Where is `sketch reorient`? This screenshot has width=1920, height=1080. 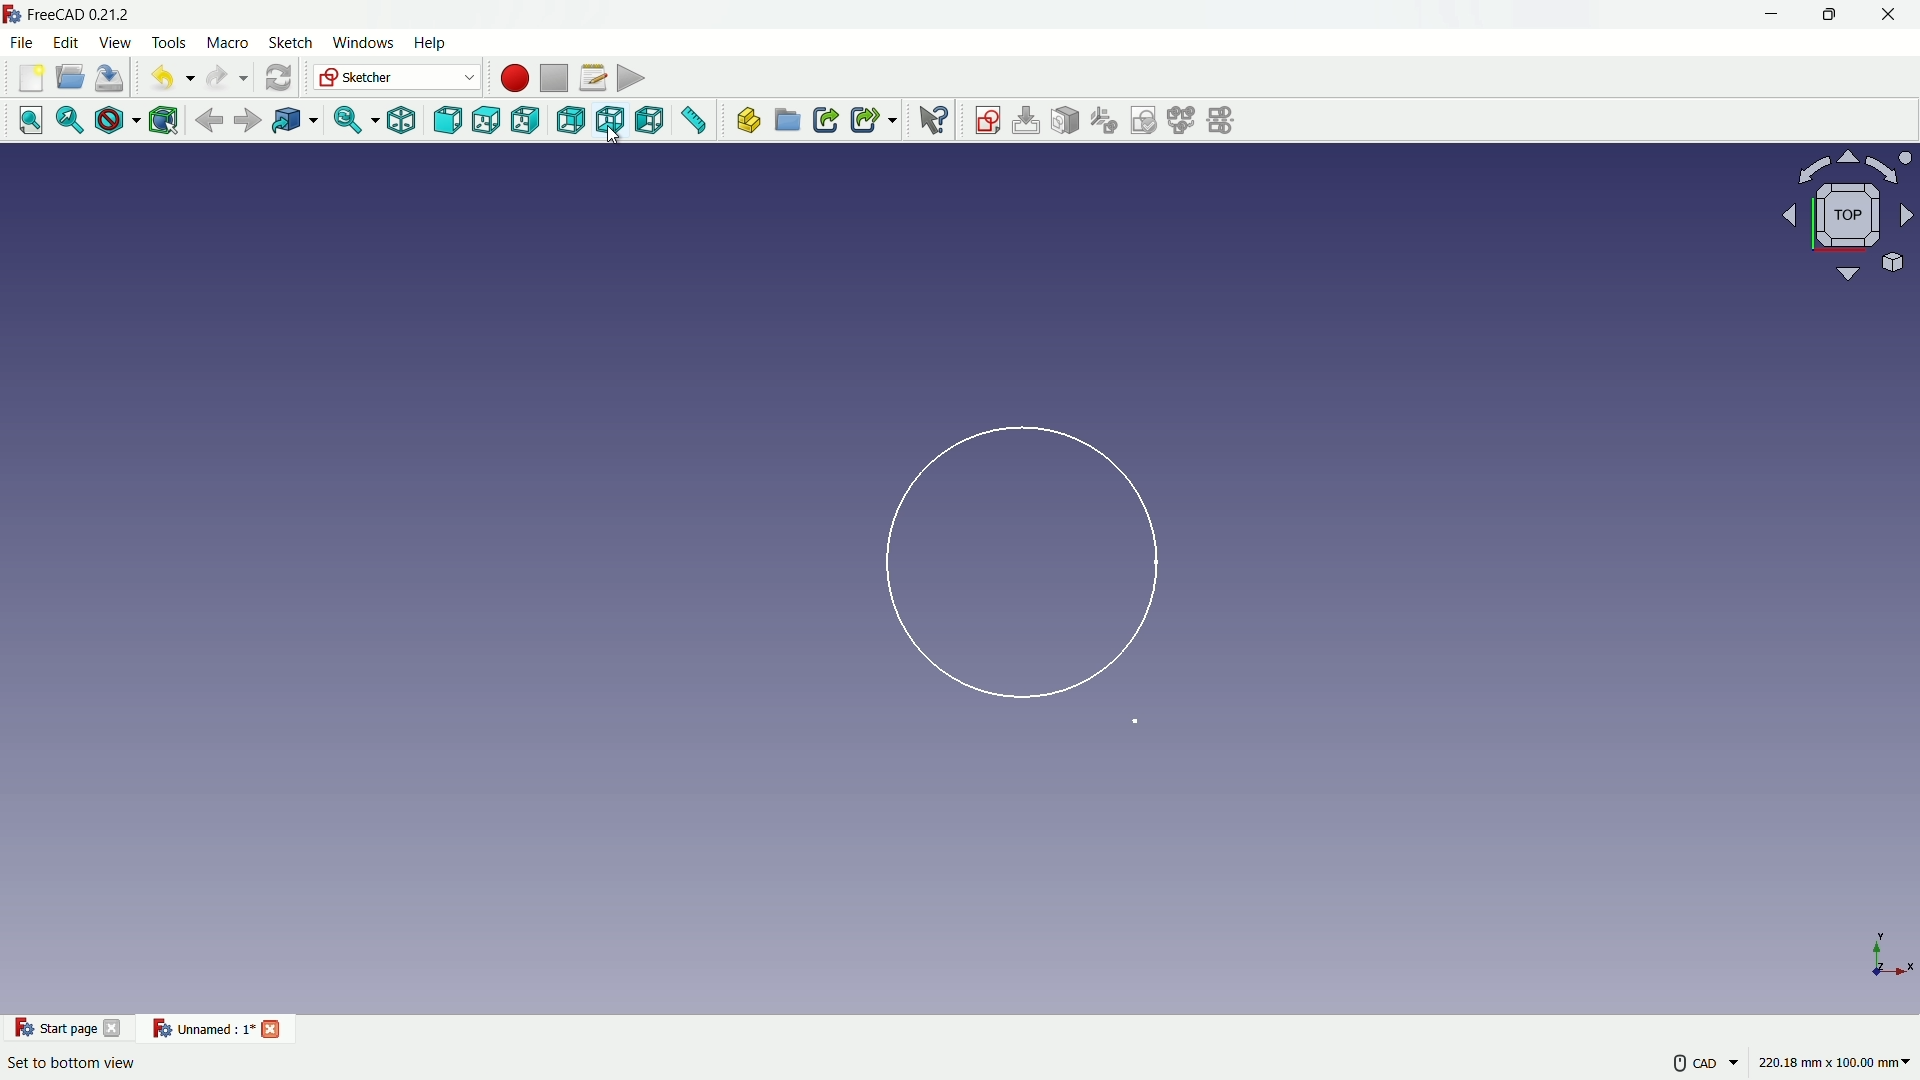 sketch reorient is located at coordinates (1105, 121).